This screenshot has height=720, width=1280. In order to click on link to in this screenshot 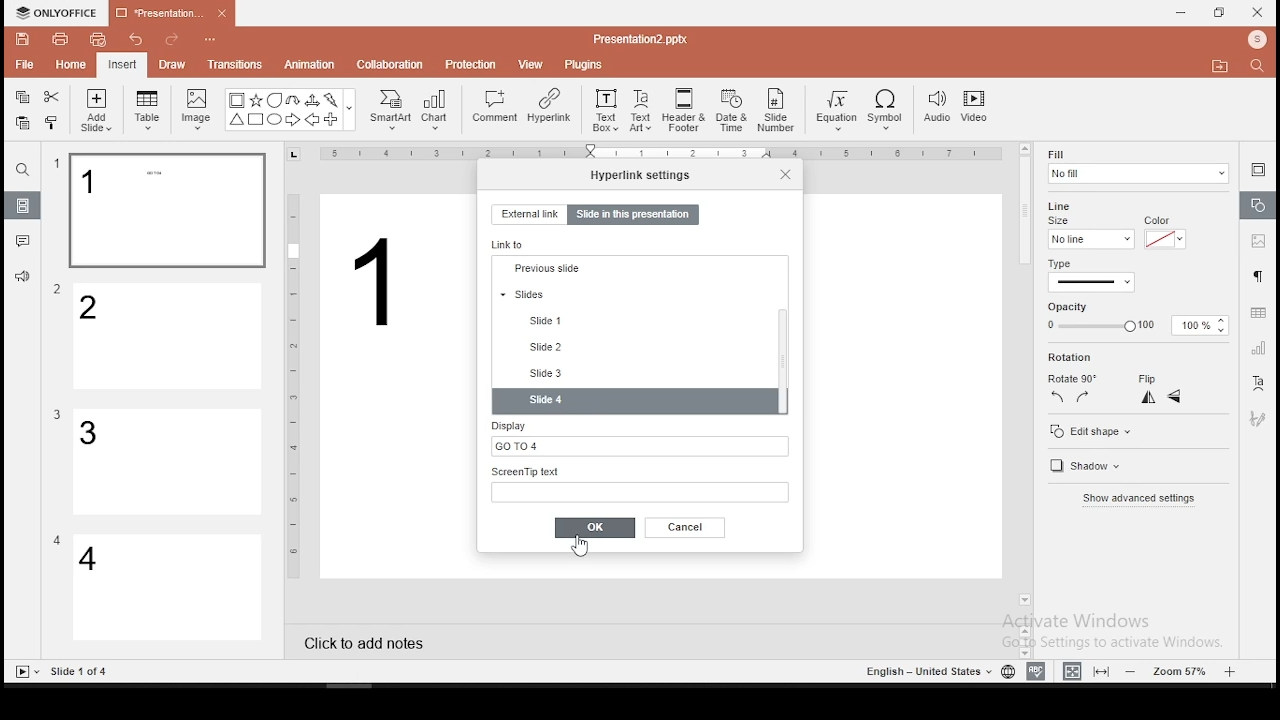, I will do `click(511, 244)`.